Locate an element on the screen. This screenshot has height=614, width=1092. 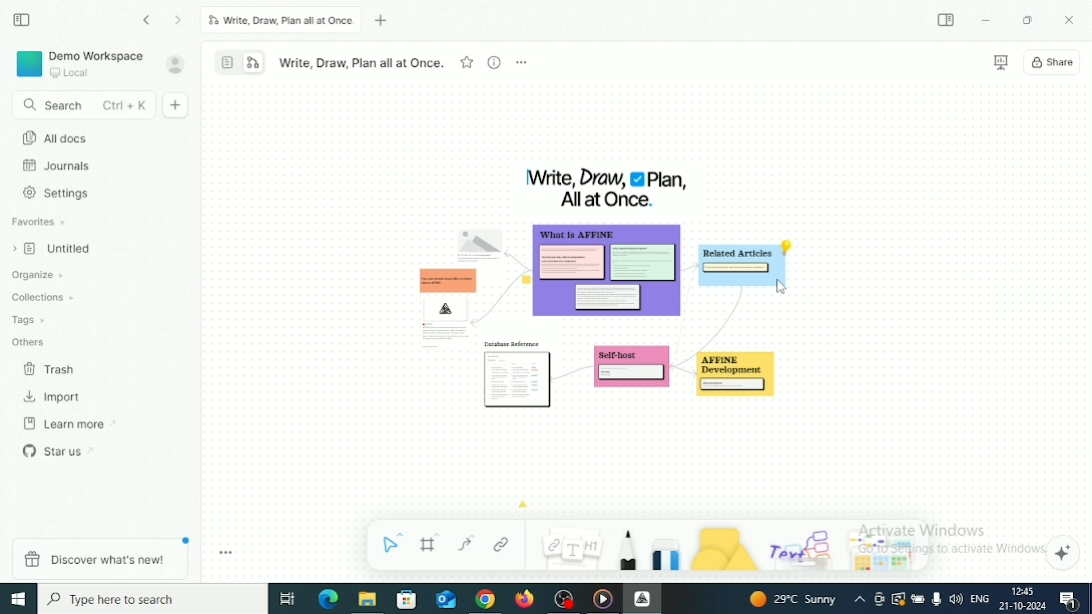
More is located at coordinates (521, 62).